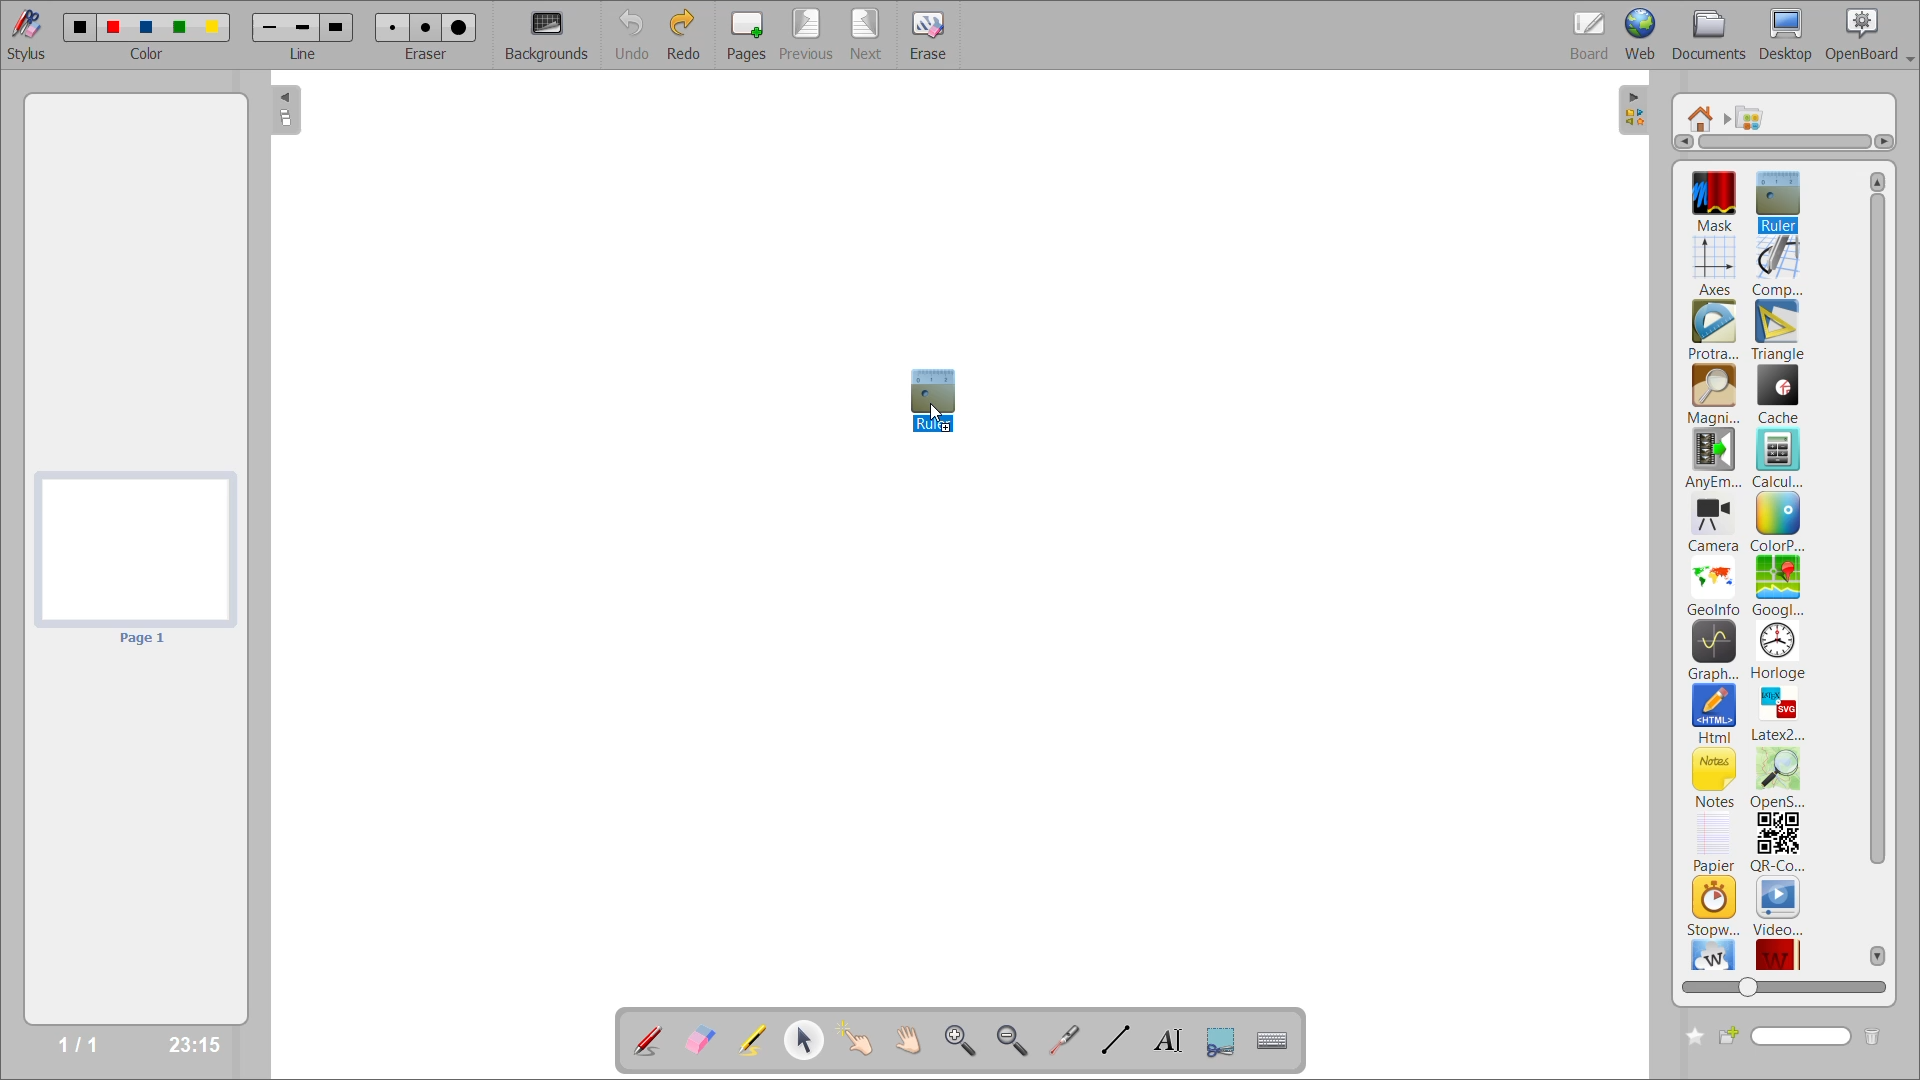  Describe the element at coordinates (1778, 713) in the screenshot. I see `latex2svg` at that location.